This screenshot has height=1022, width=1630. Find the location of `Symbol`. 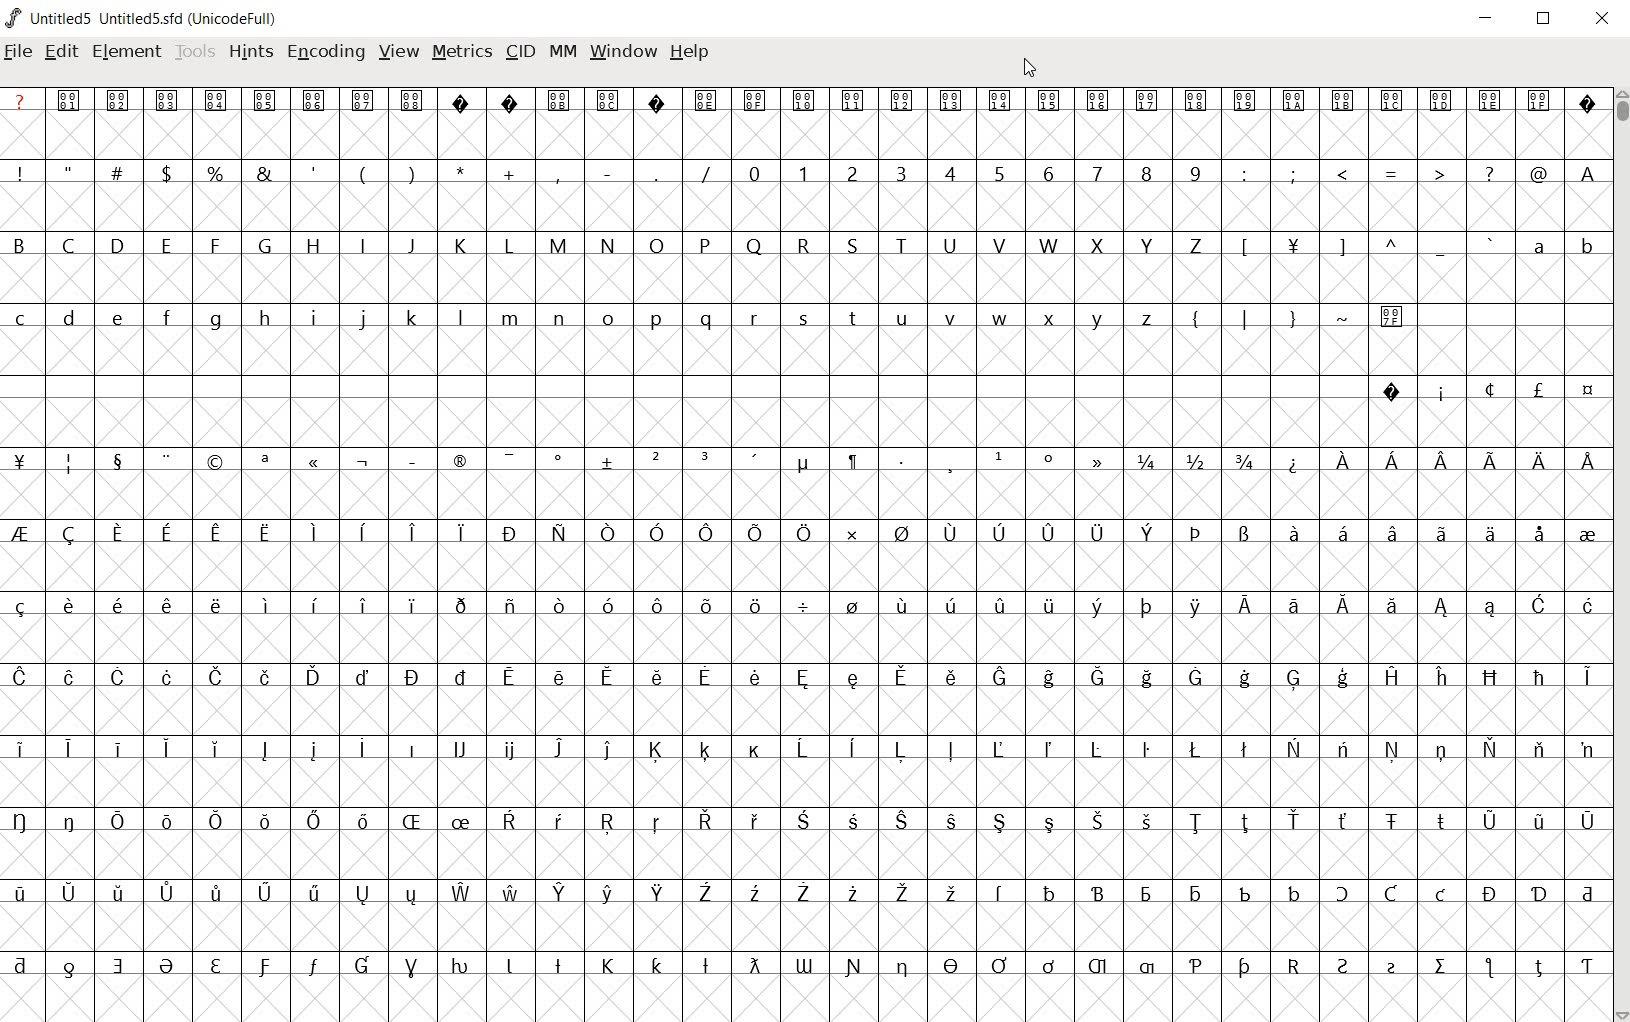

Symbol is located at coordinates (509, 532).